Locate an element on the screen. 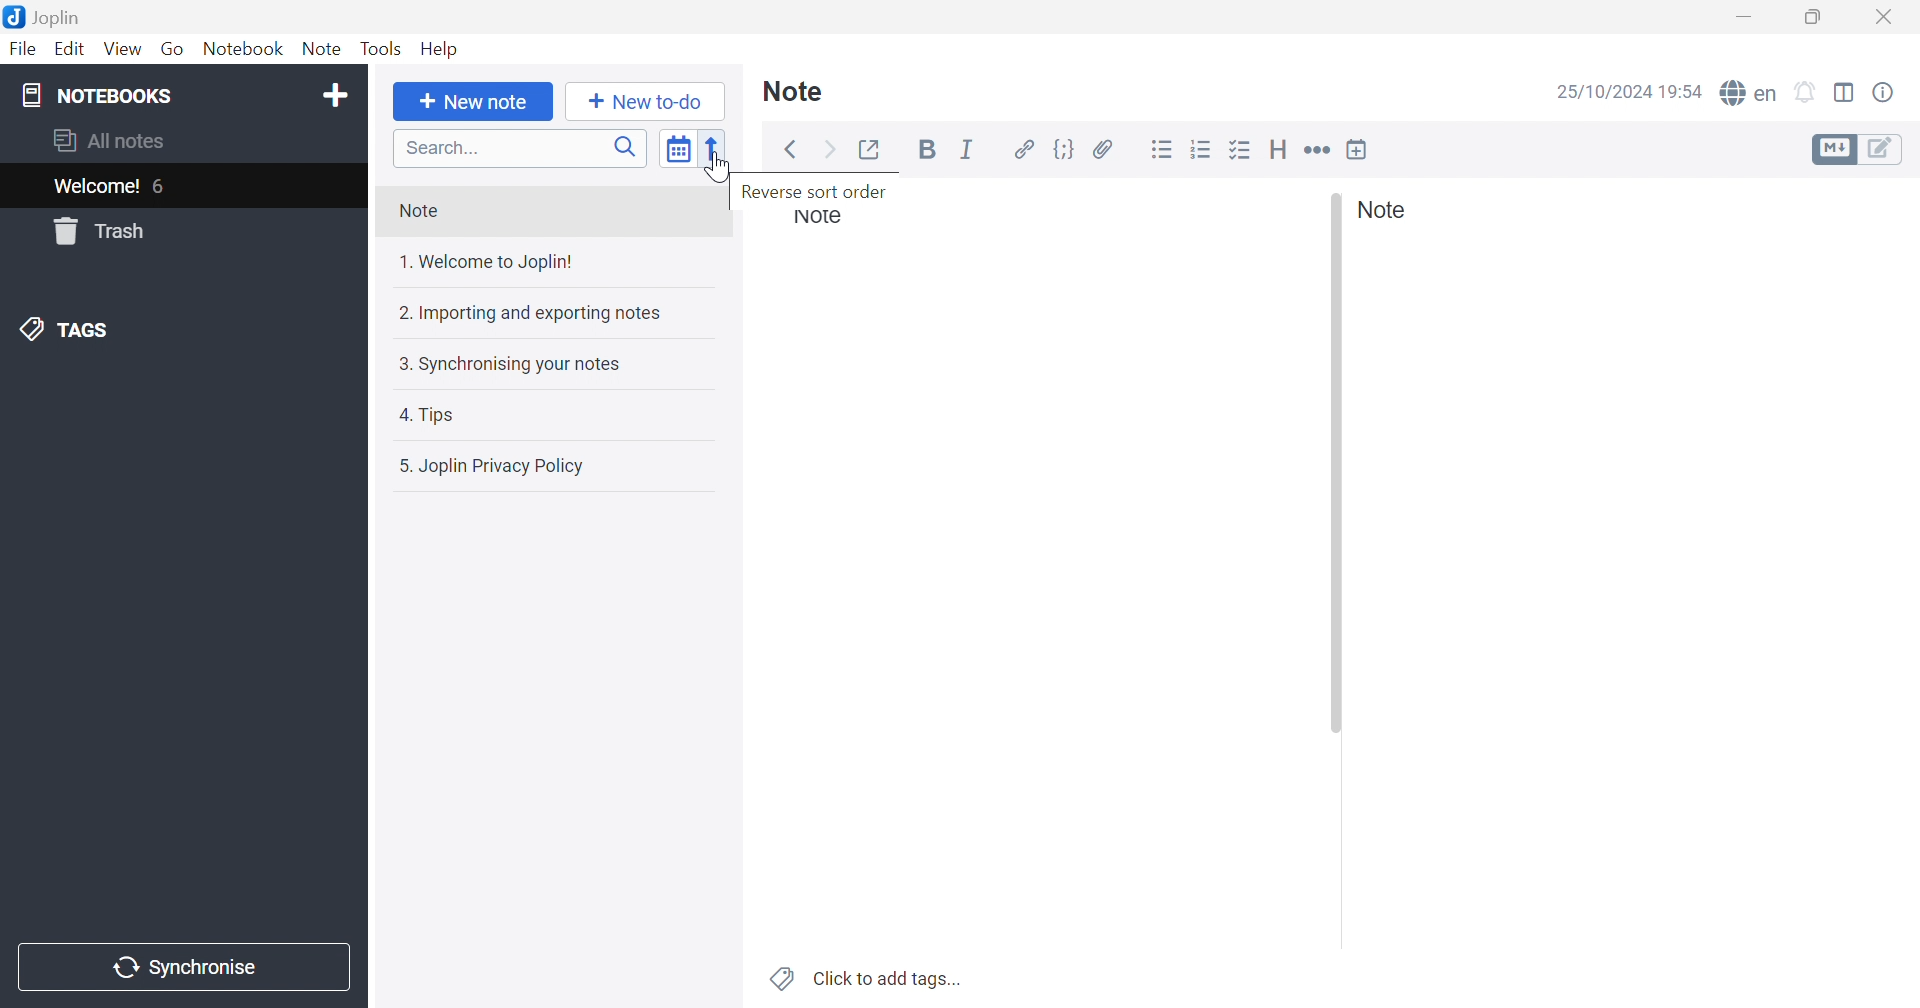  Heading is located at coordinates (1279, 149).